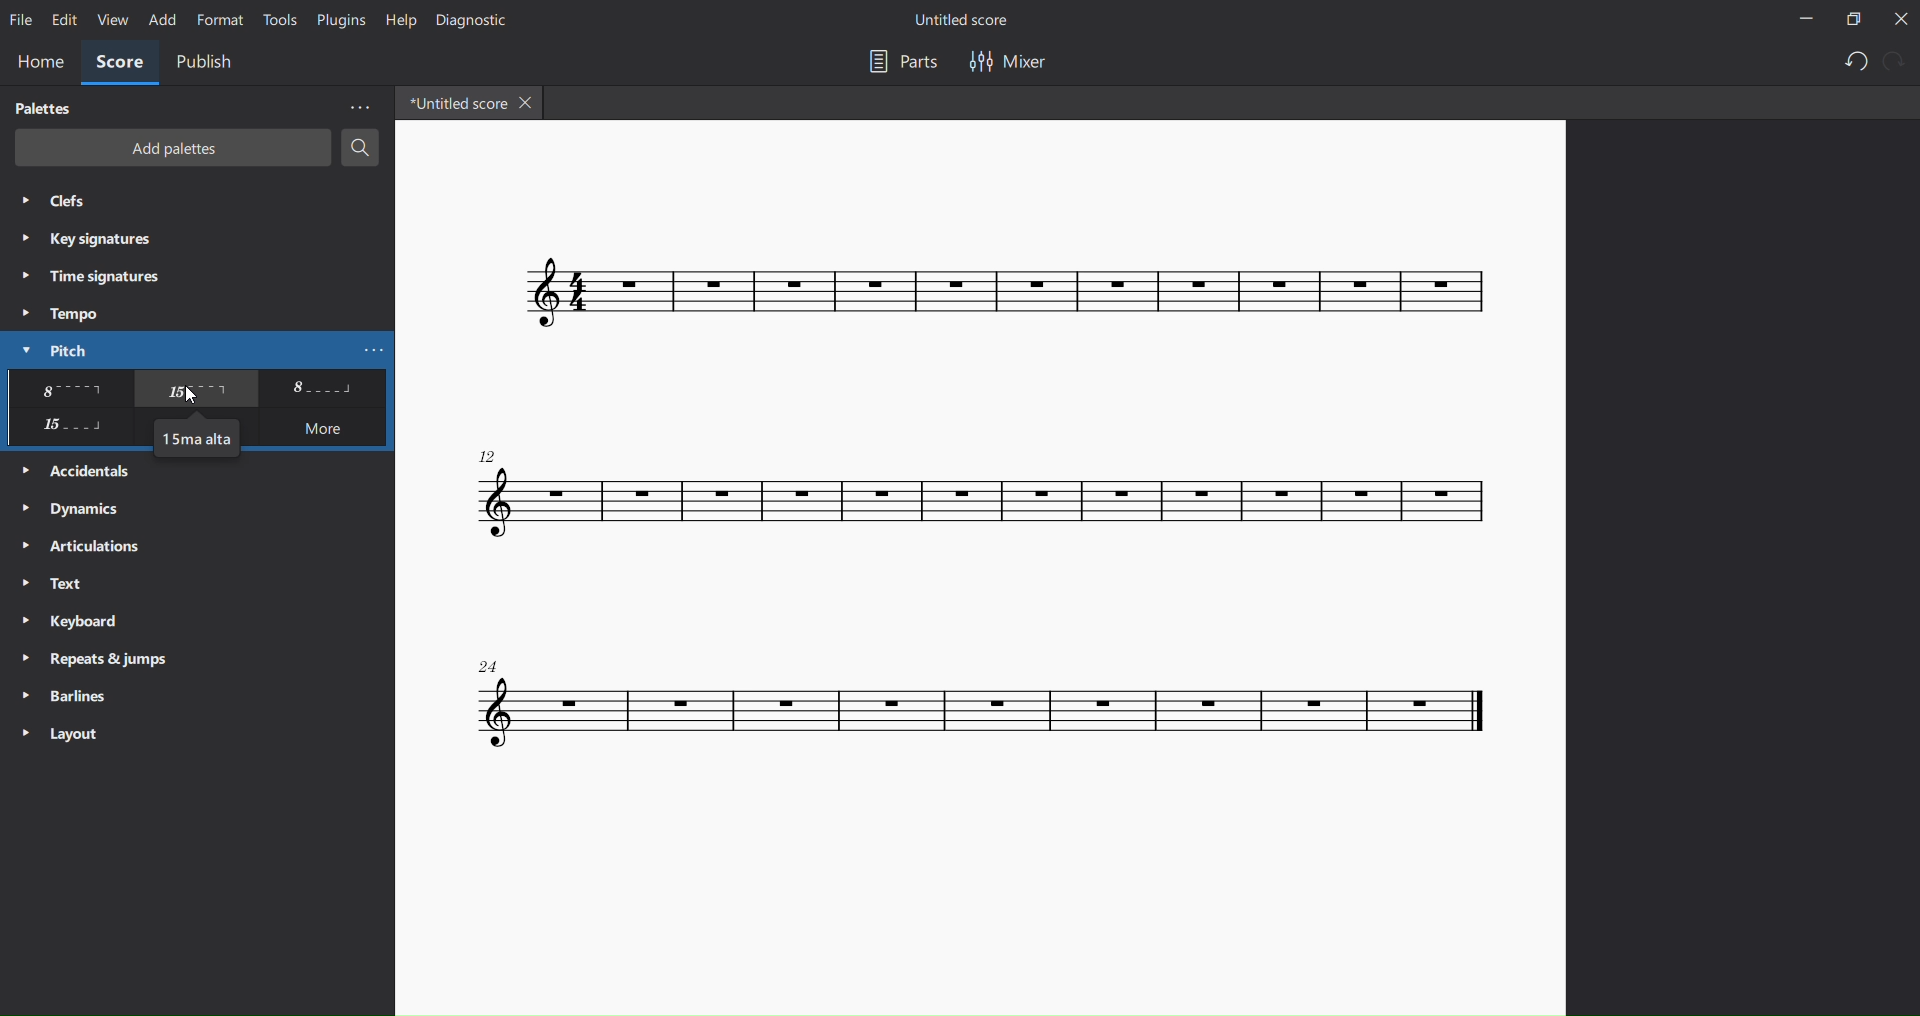 Image resolution: width=1920 pixels, height=1016 pixels. Describe the element at coordinates (1848, 19) in the screenshot. I see `maximize` at that location.